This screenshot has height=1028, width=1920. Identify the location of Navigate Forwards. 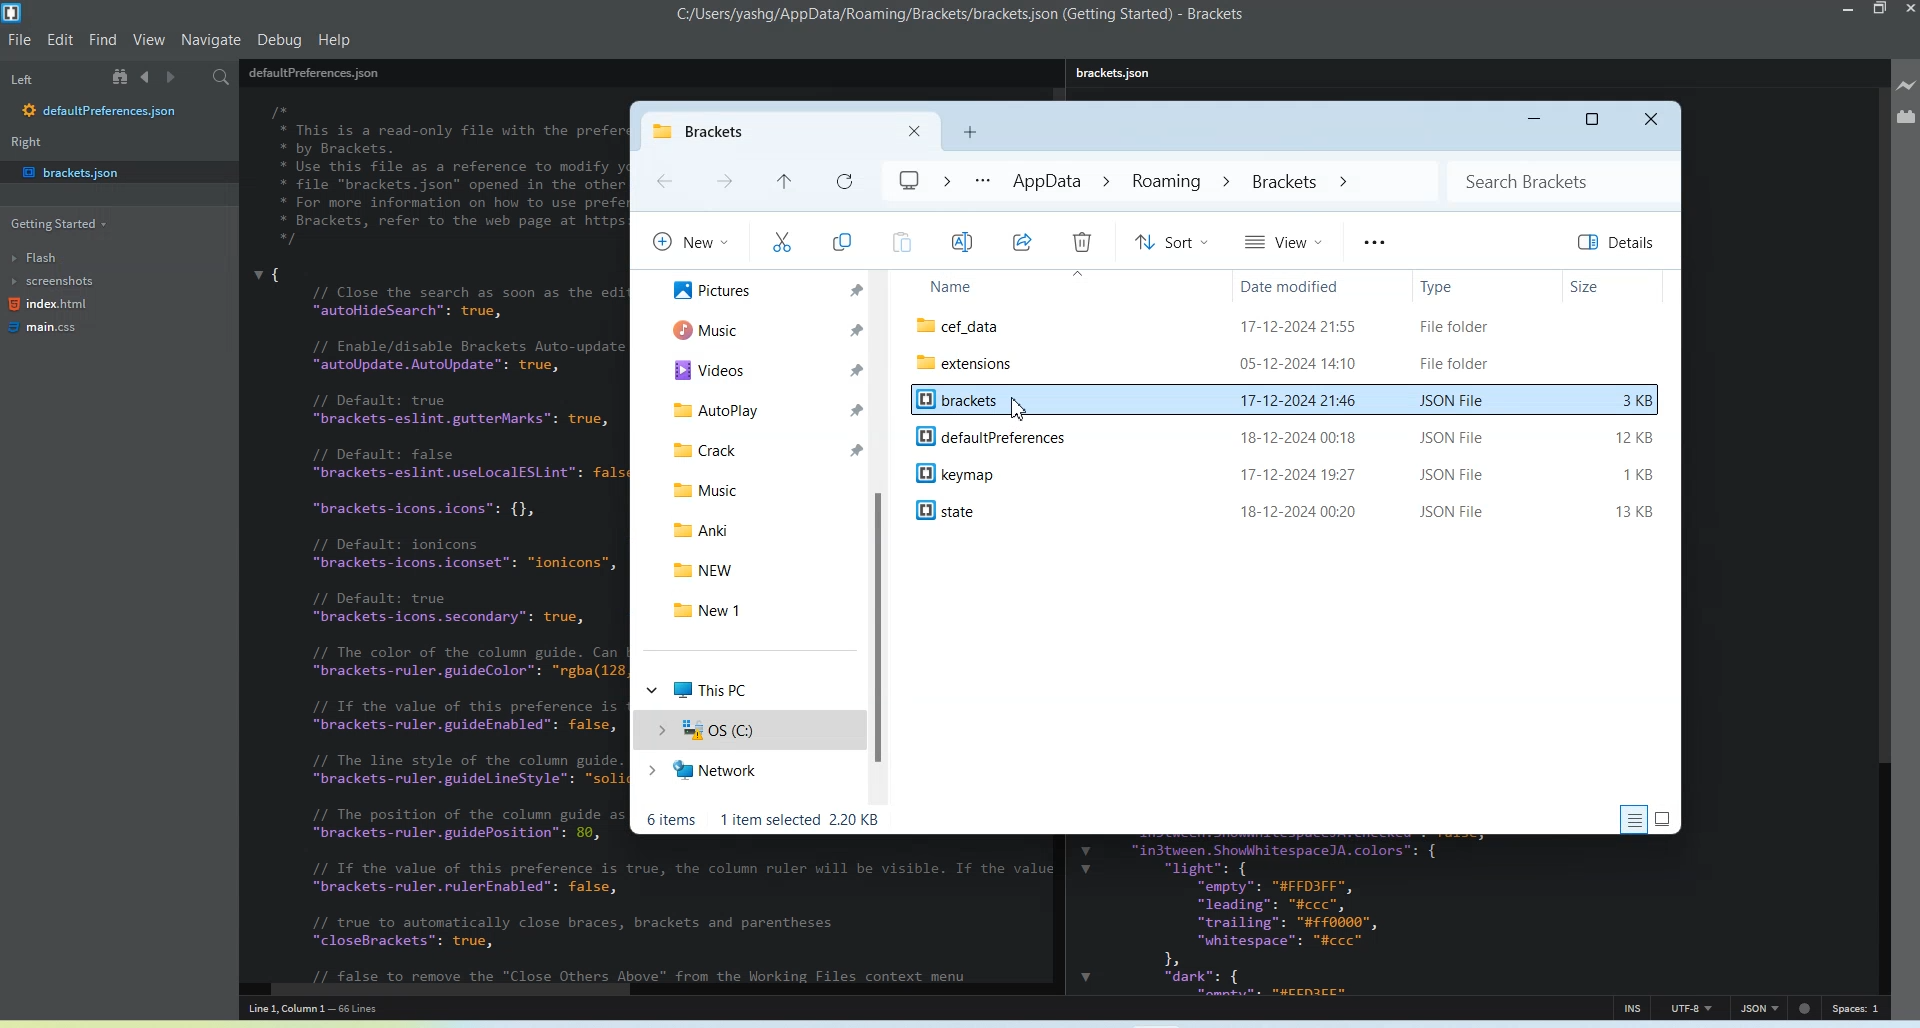
(176, 78).